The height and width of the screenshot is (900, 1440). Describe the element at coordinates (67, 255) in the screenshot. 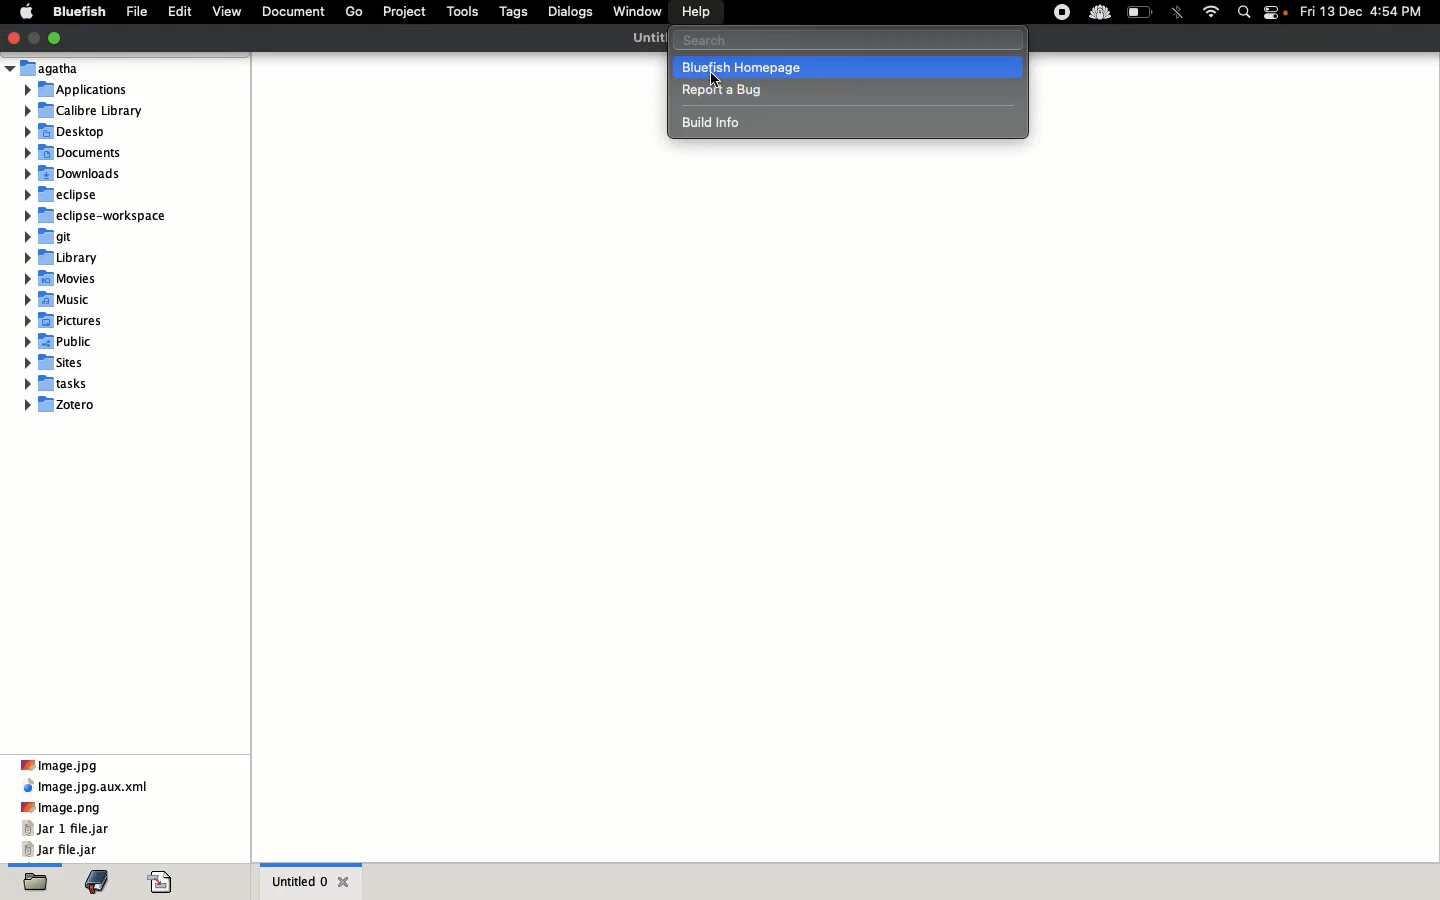

I see `library` at that location.